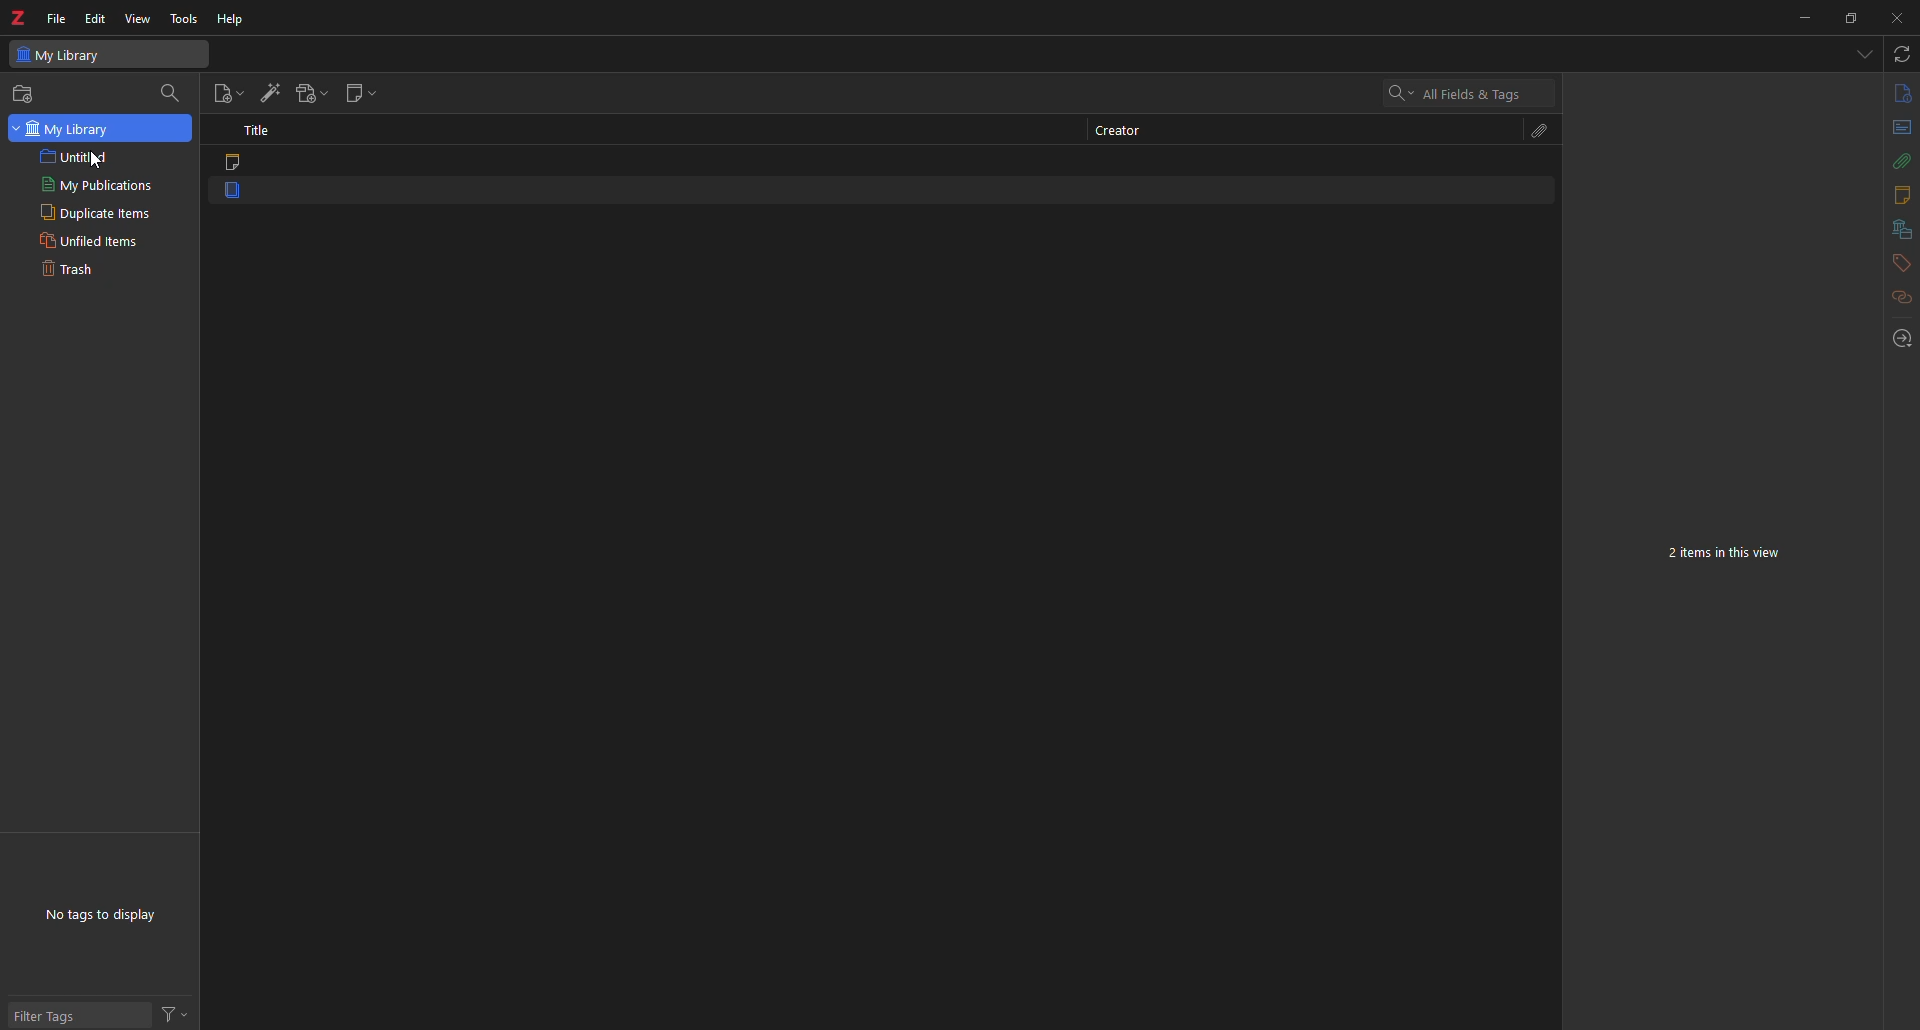 This screenshot has width=1920, height=1030. What do you see at coordinates (20, 16) in the screenshot?
I see `z` at bounding box center [20, 16].